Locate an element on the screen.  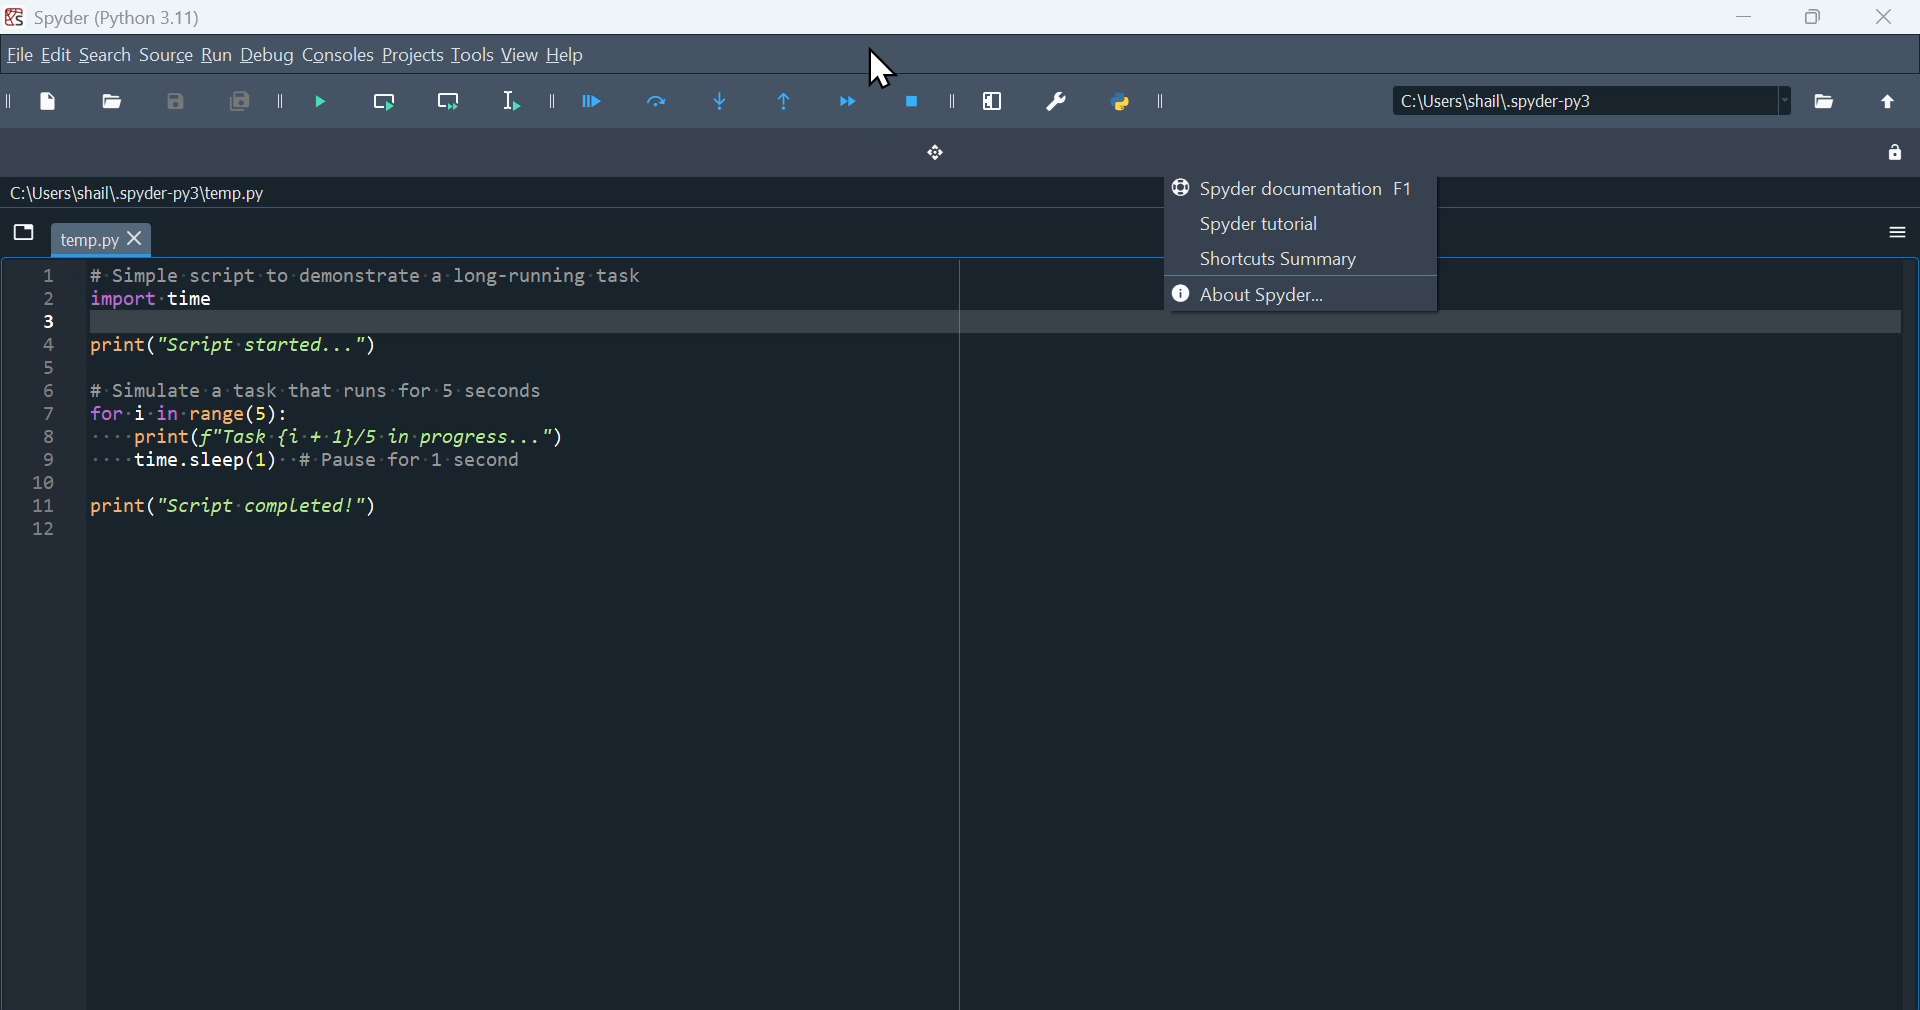
Save as is located at coordinates (177, 107).